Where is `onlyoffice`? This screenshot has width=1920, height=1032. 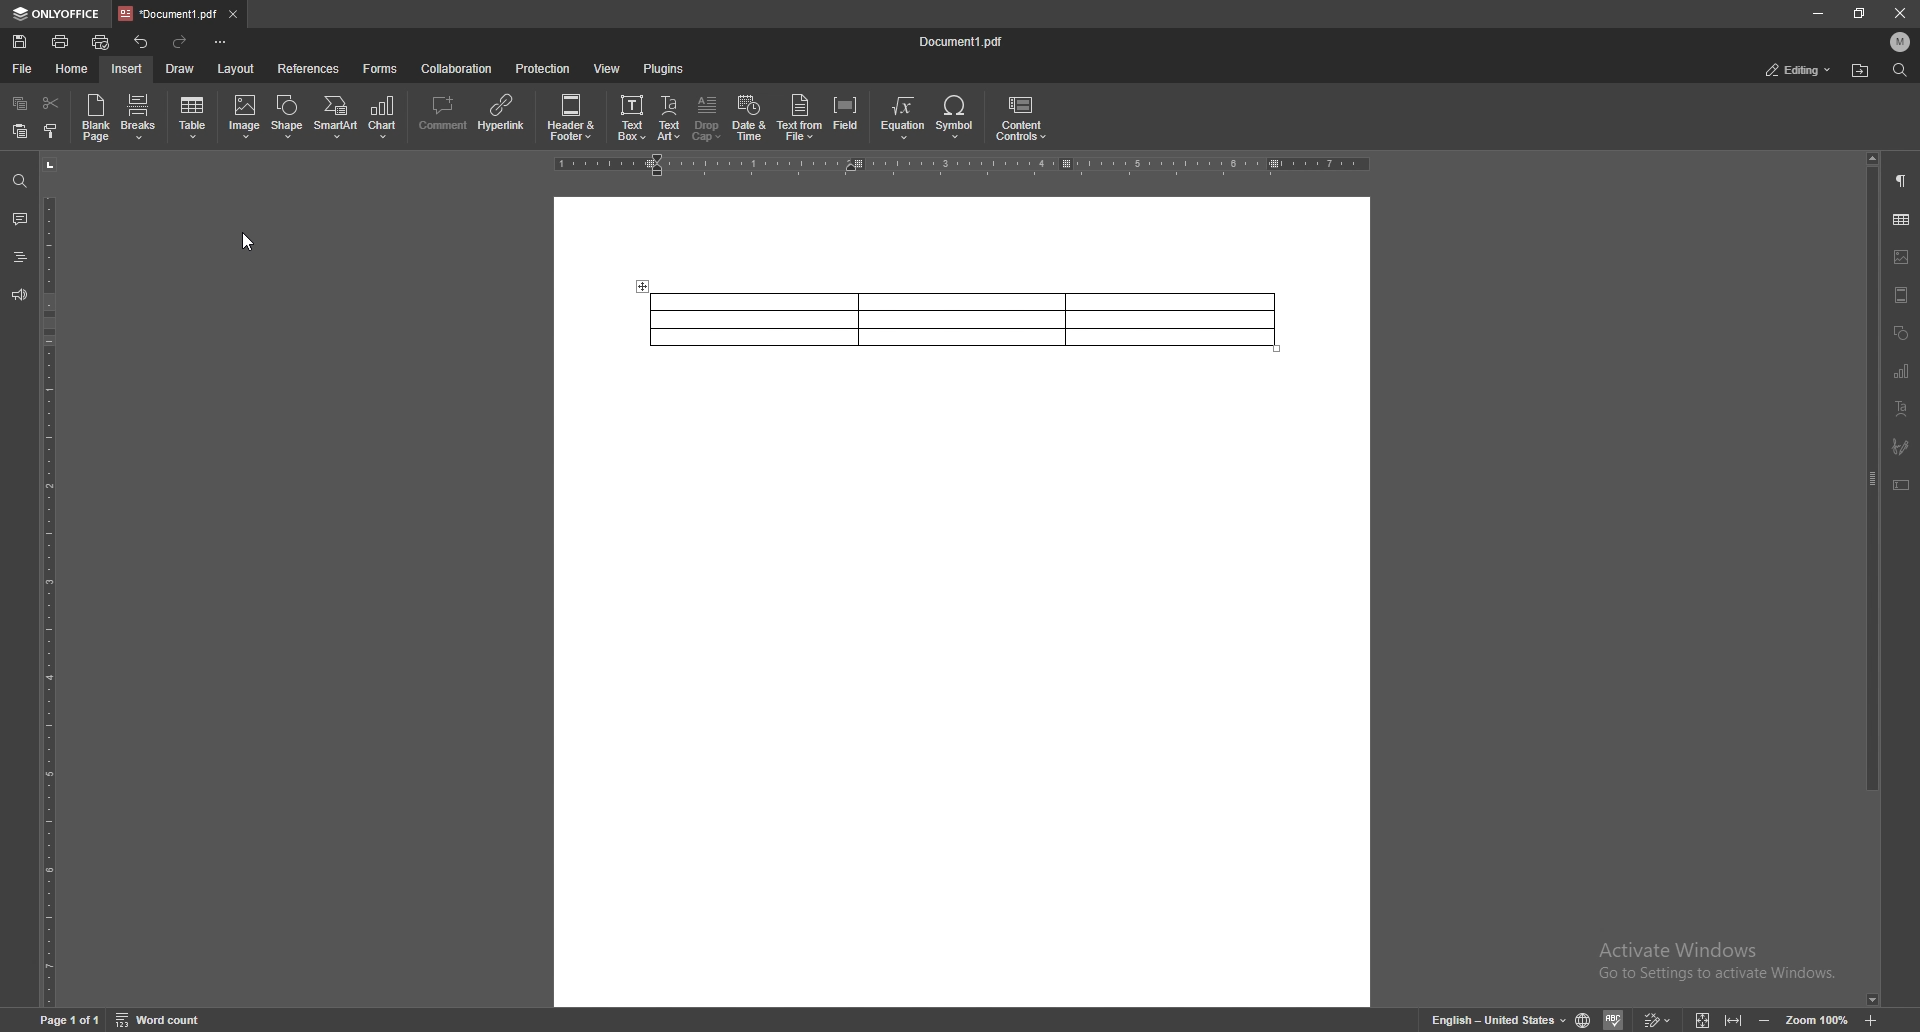 onlyoffice is located at coordinates (60, 15).